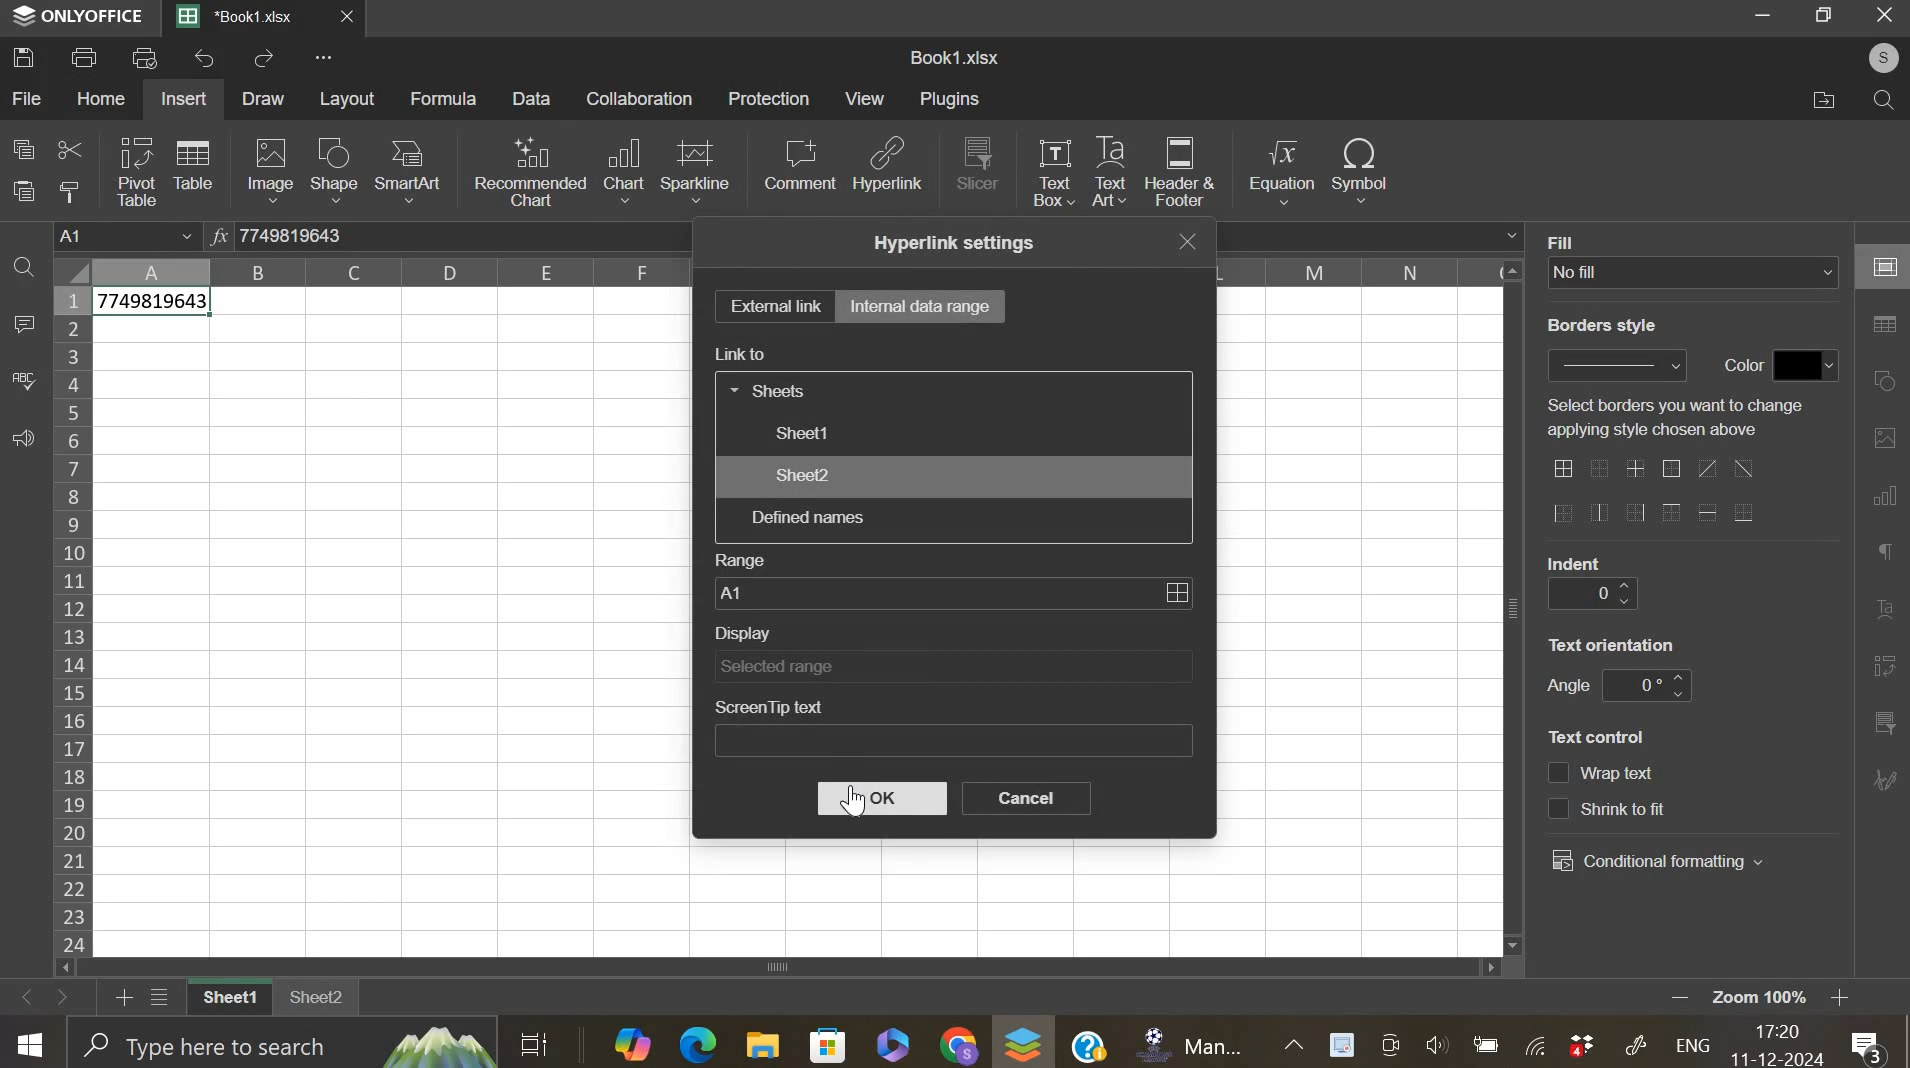 Image resolution: width=1910 pixels, height=1068 pixels. What do you see at coordinates (23, 270) in the screenshot?
I see `find` at bounding box center [23, 270].